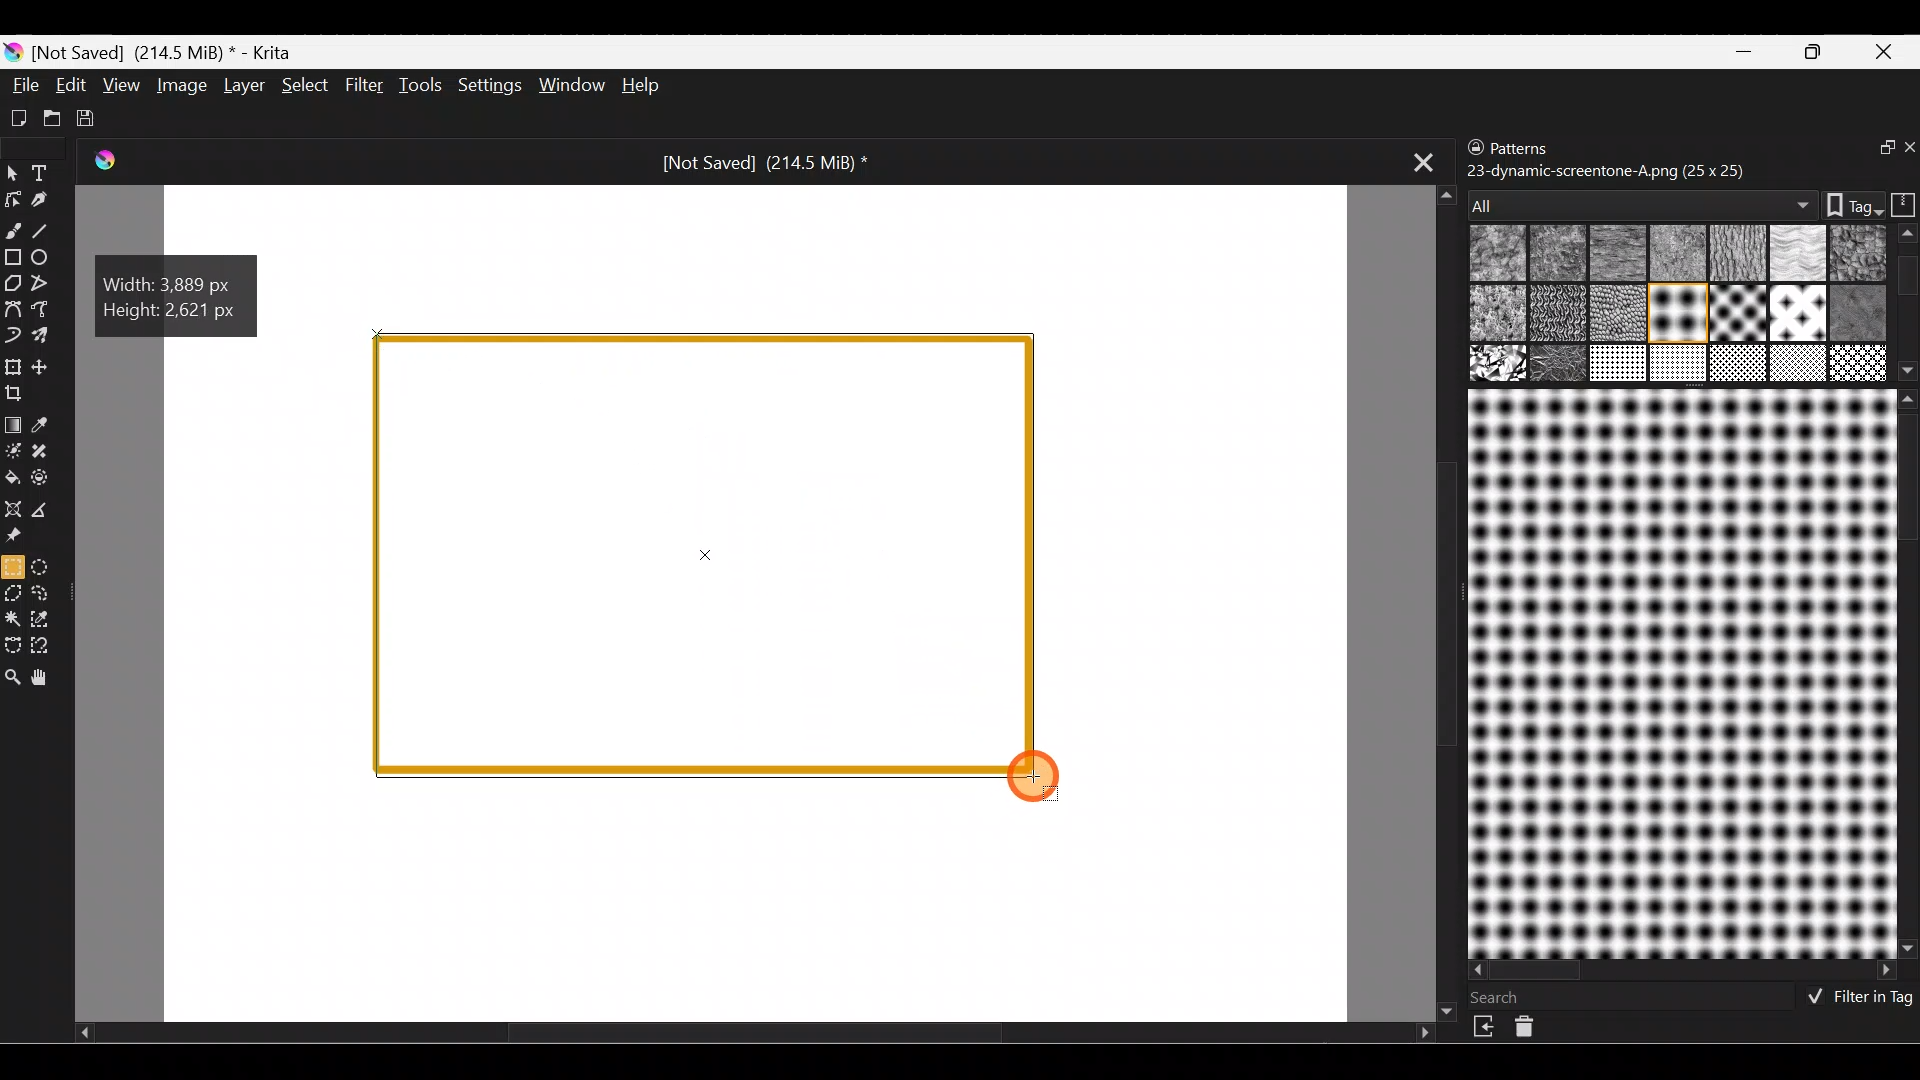  Describe the element at coordinates (1559, 255) in the screenshot. I see `02 rough-canvas.png` at that location.